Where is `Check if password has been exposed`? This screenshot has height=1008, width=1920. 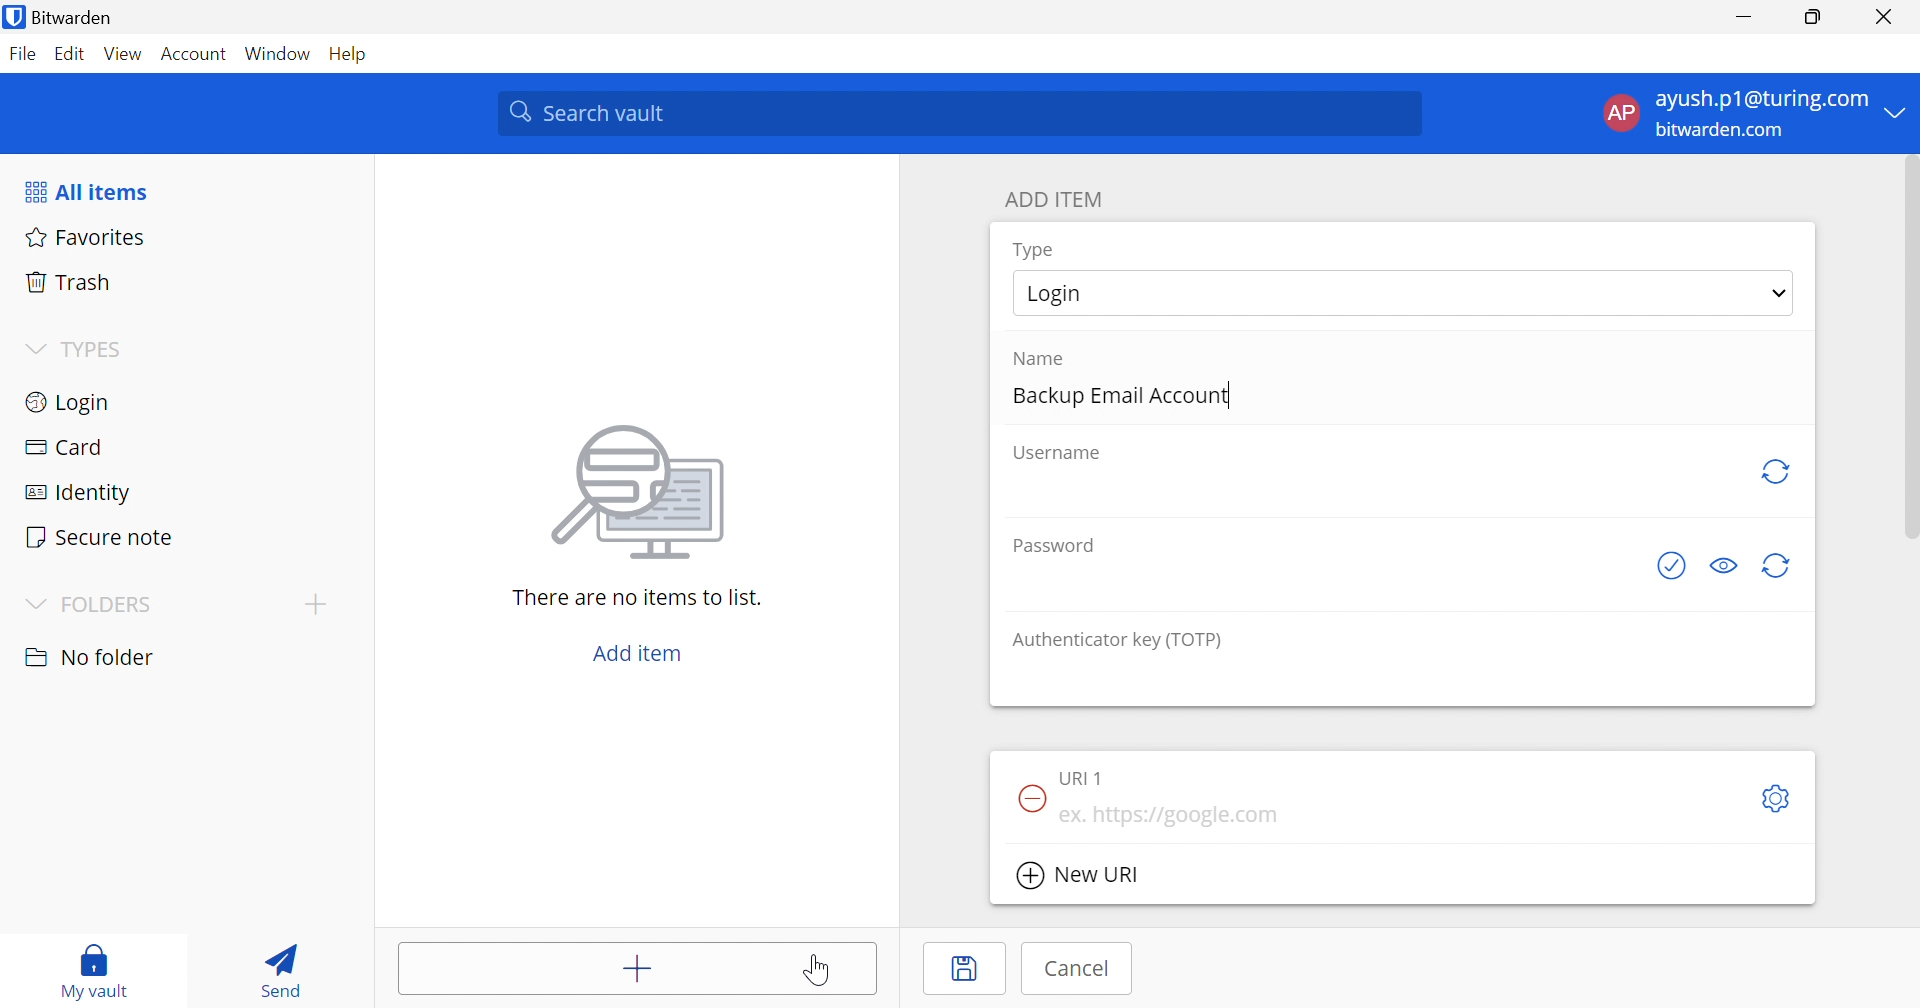 Check if password has been exposed is located at coordinates (1674, 566).